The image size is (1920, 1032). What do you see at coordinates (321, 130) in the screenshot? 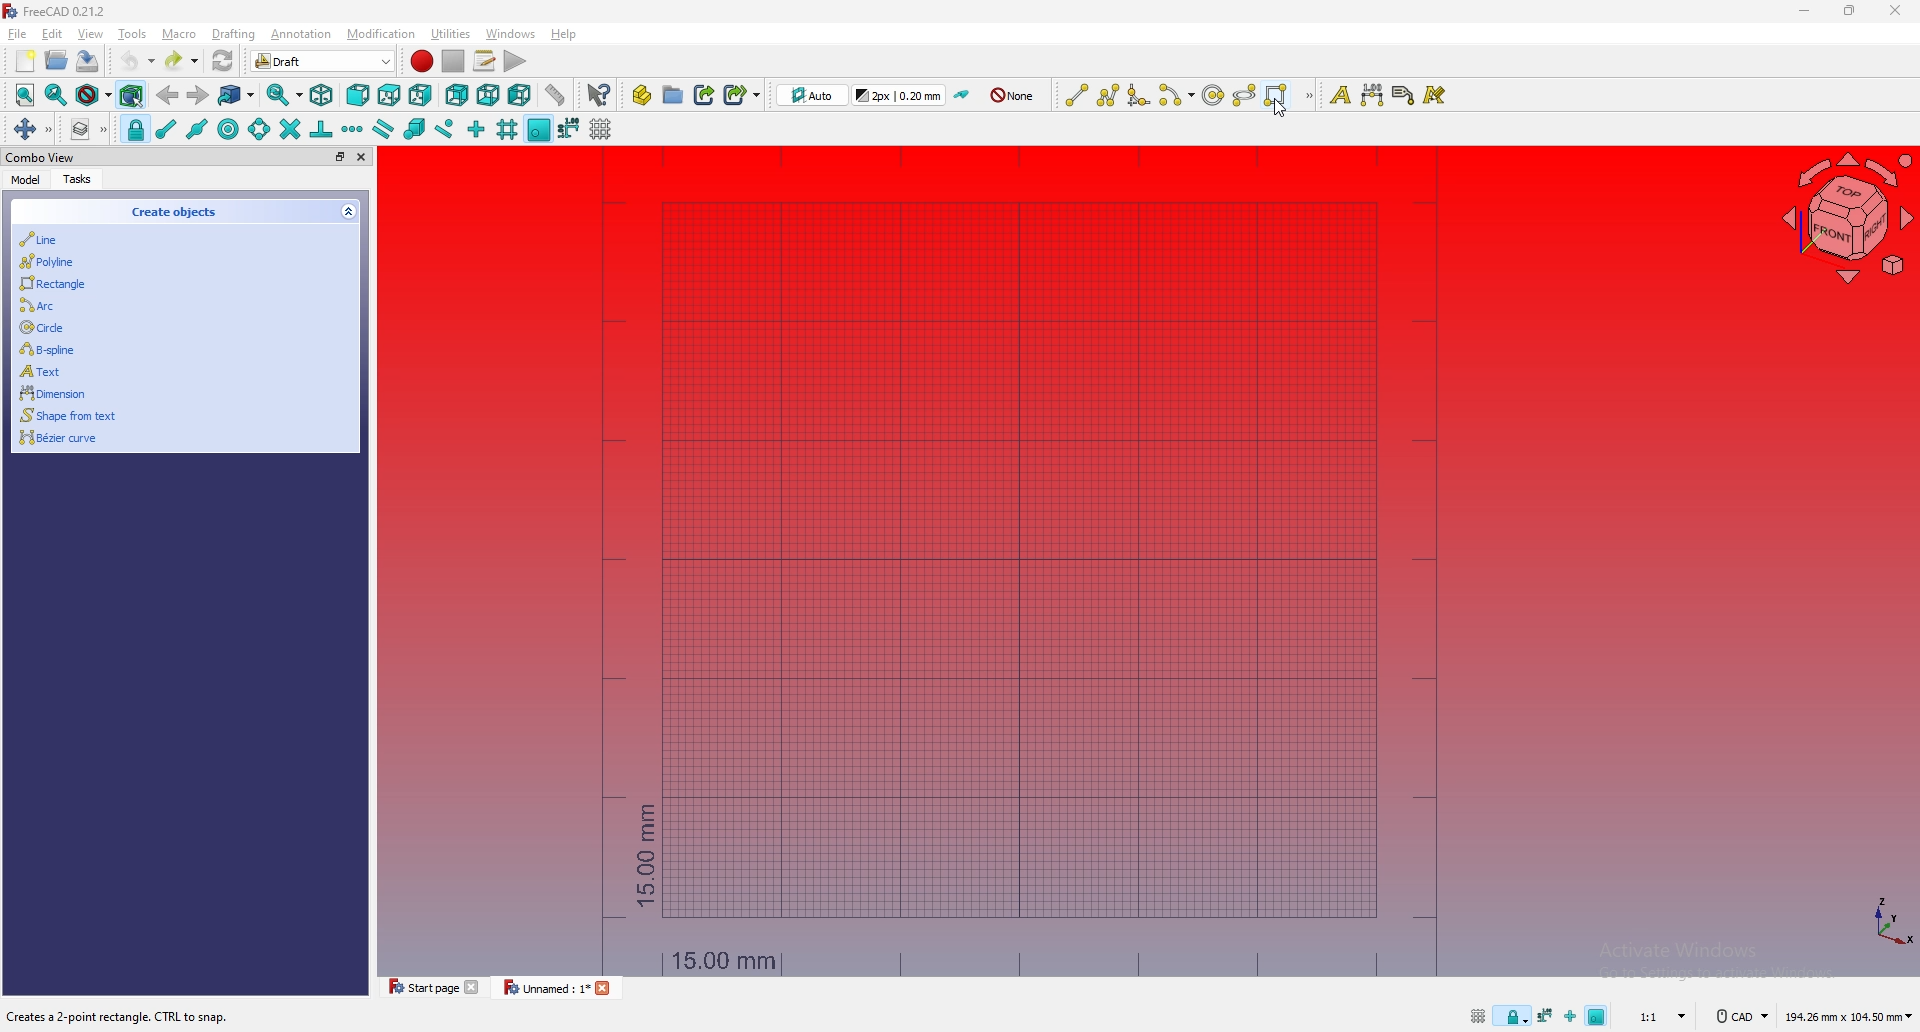
I see `snap perpendicular` at bounding box center [321, 130].